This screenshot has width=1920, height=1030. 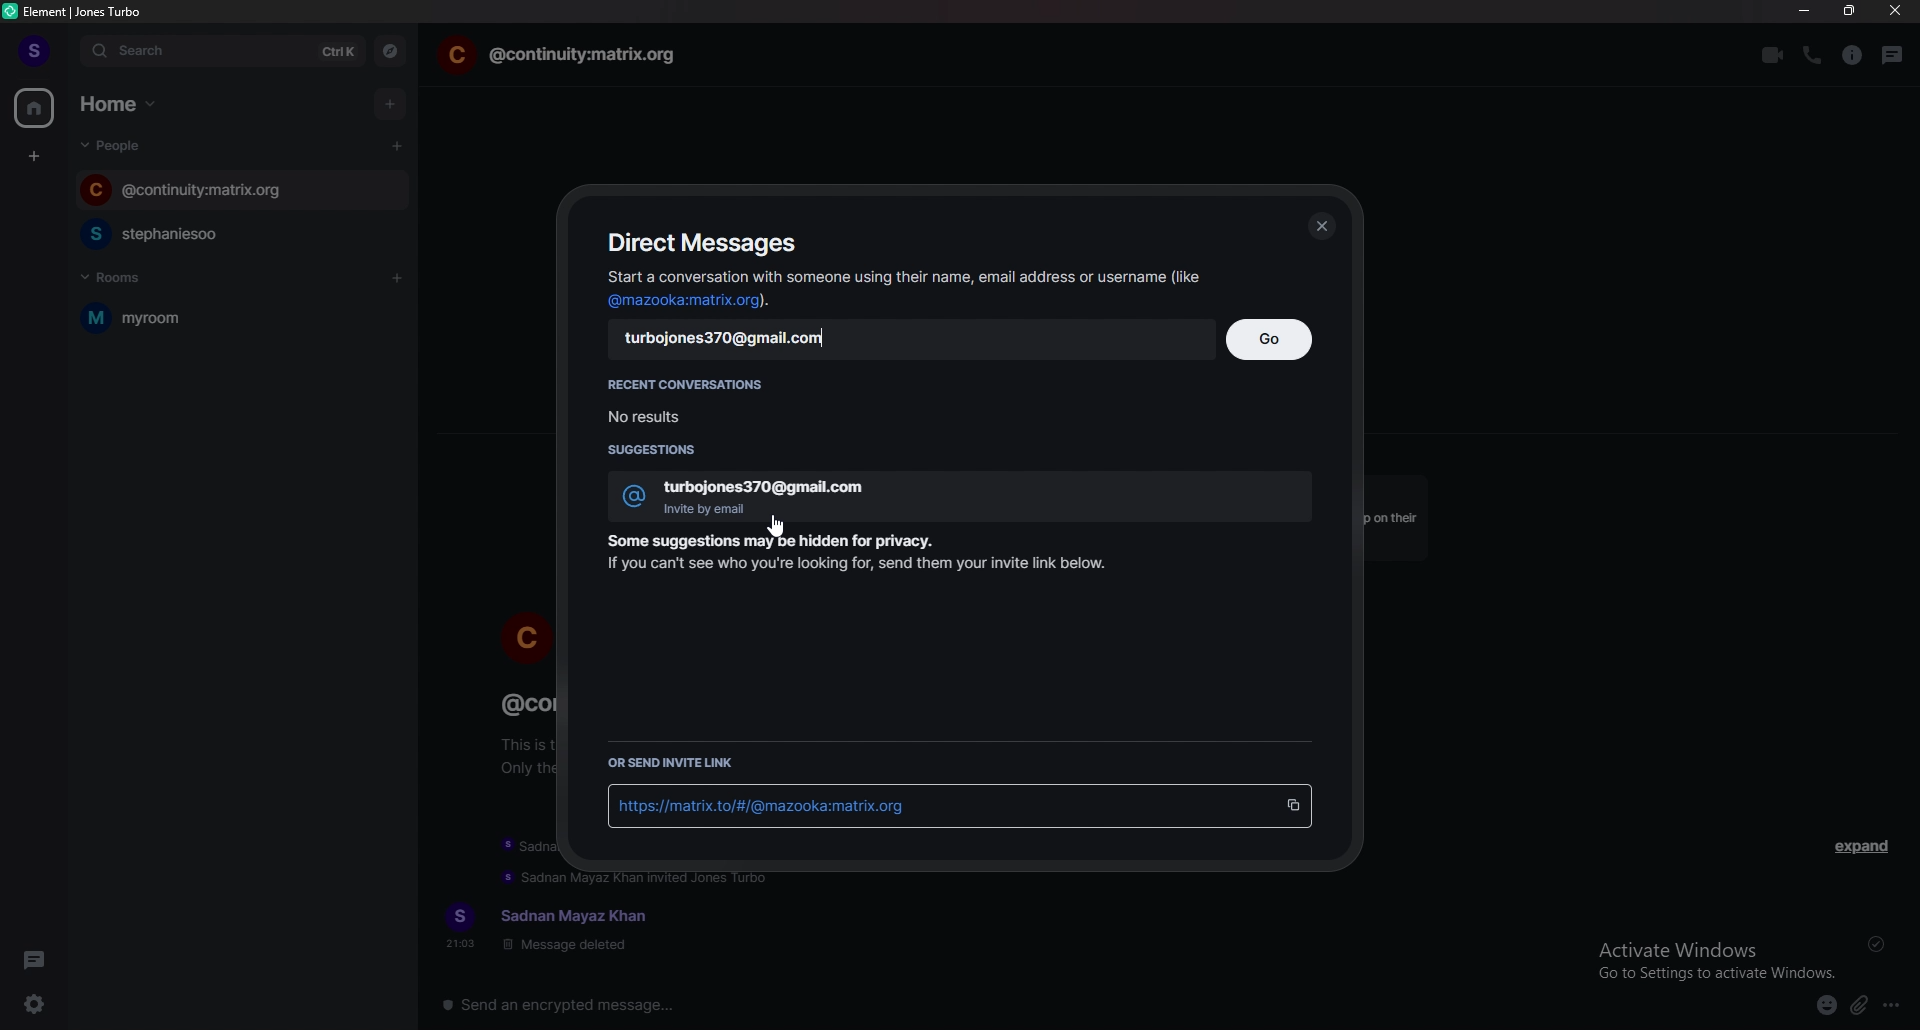 What do you see at coordinates (1878, 944) in the screenshot?
I see `delivered` at bounding box center [1878, 944].